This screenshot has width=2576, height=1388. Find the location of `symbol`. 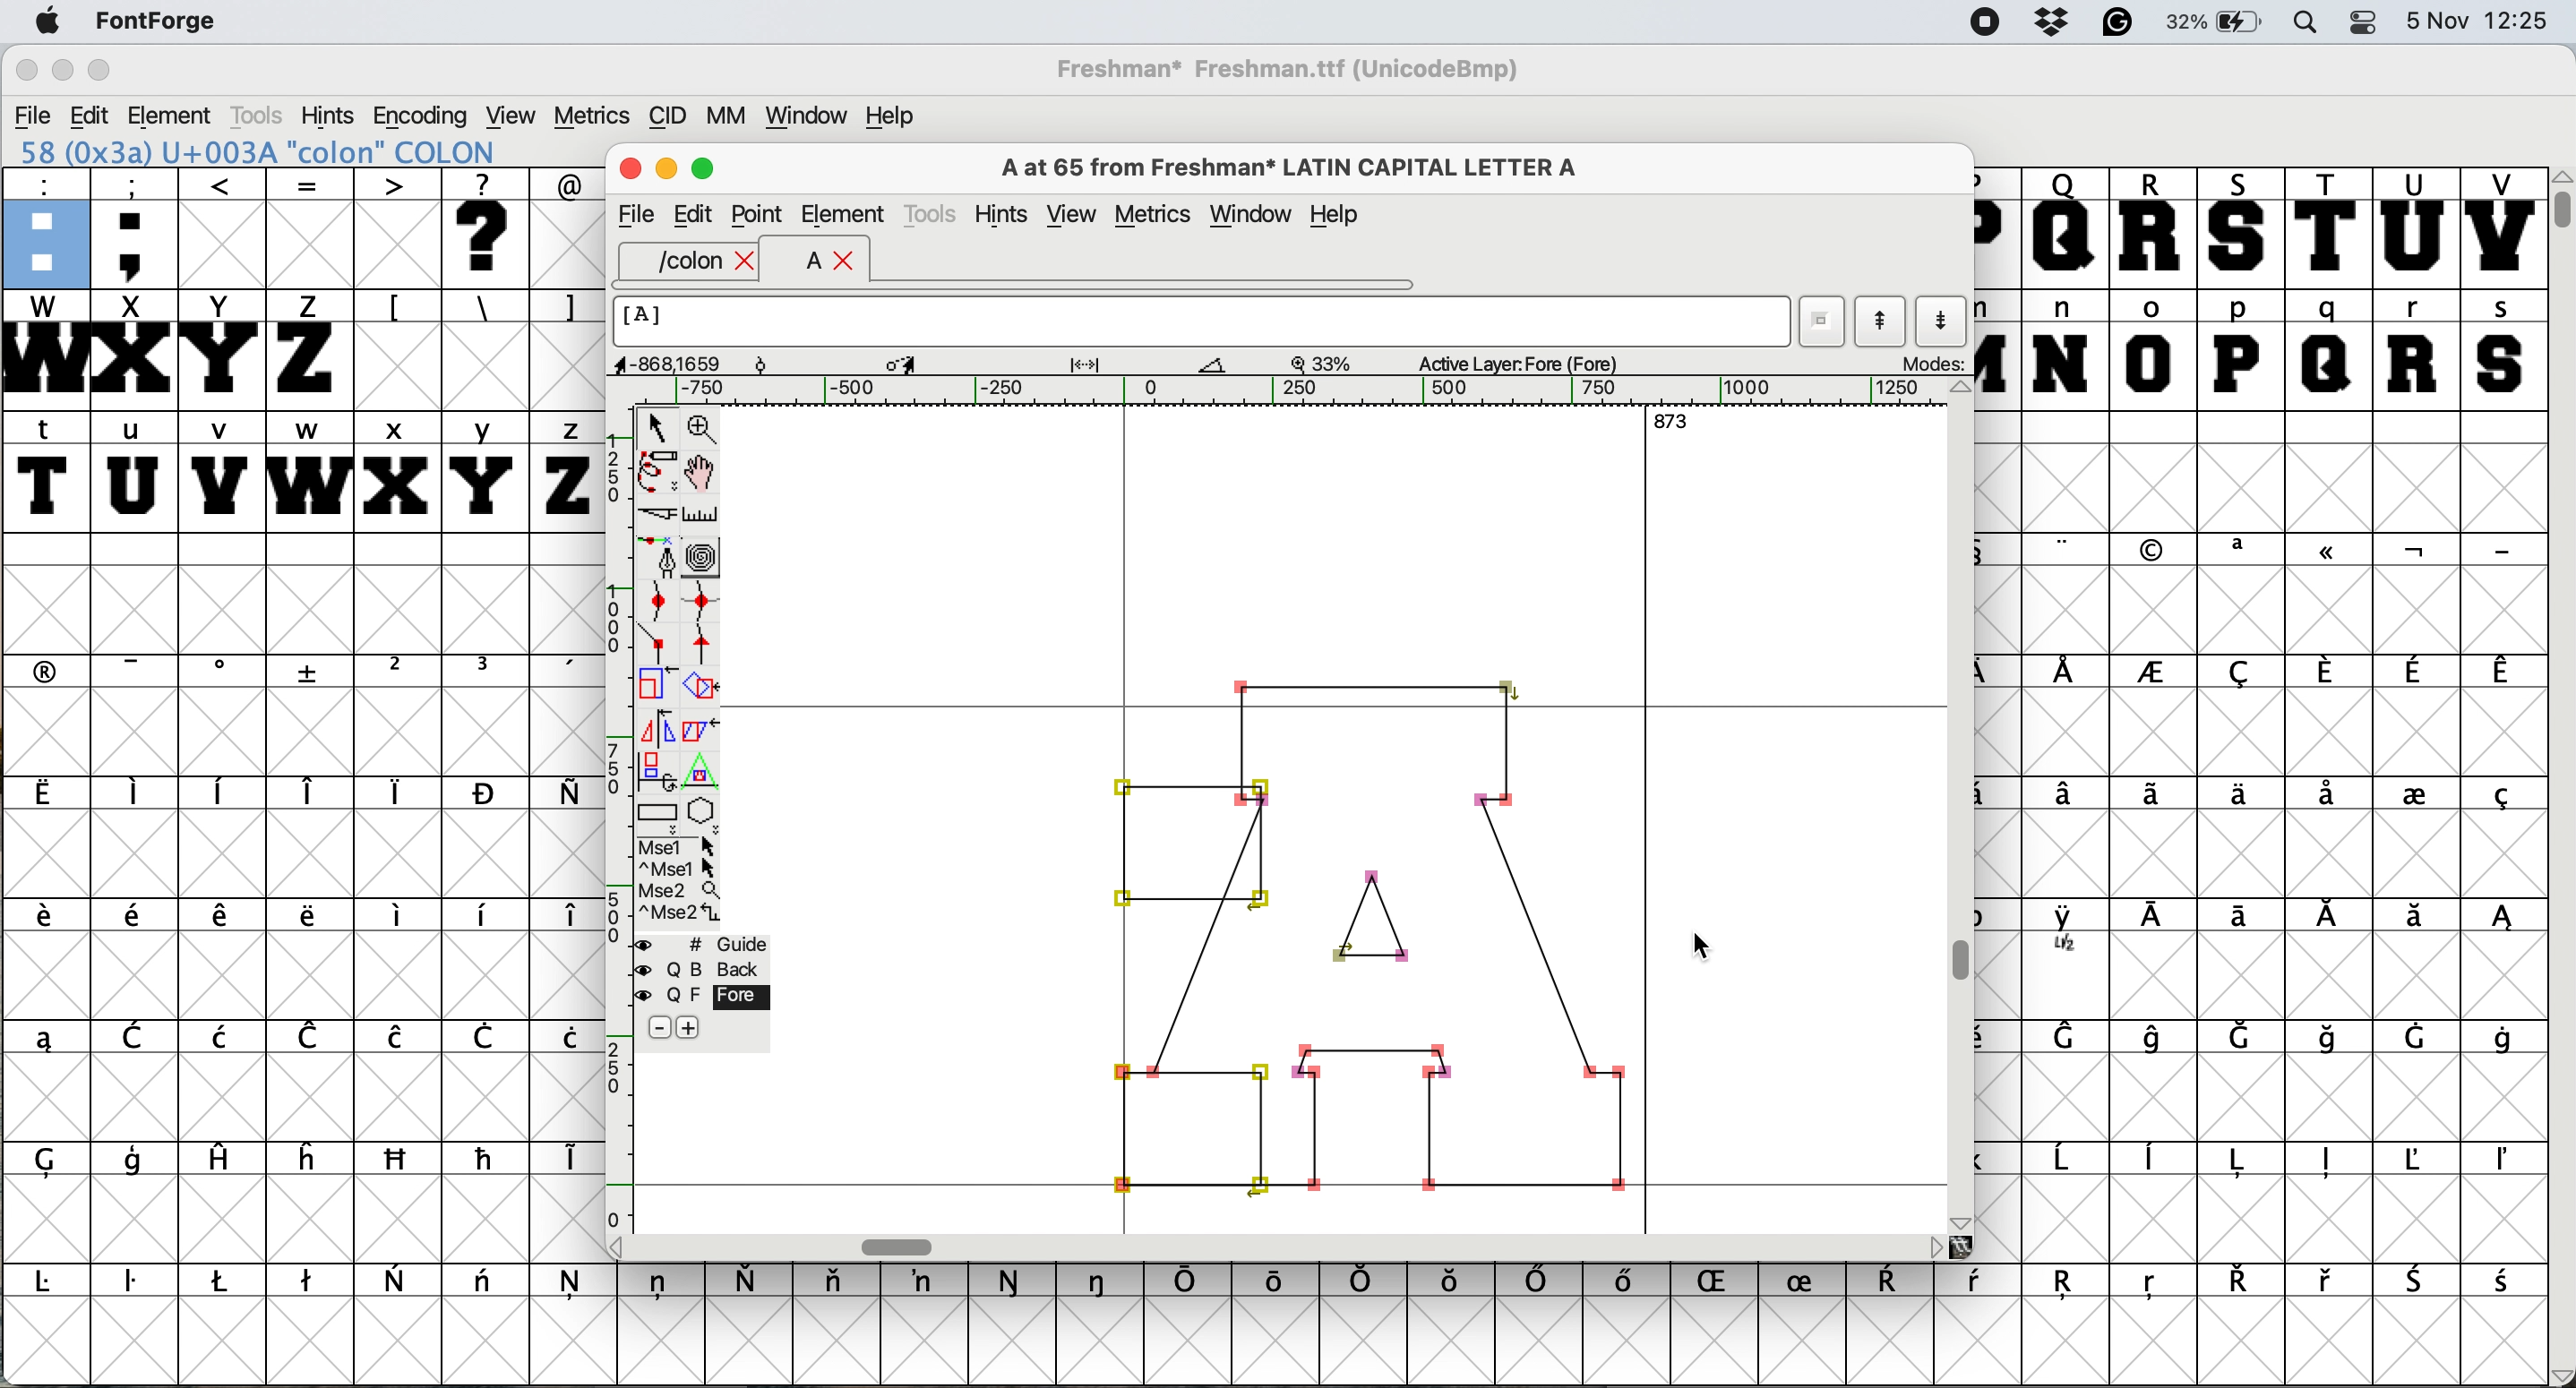

symbol is located at coordinates (224, 1281).